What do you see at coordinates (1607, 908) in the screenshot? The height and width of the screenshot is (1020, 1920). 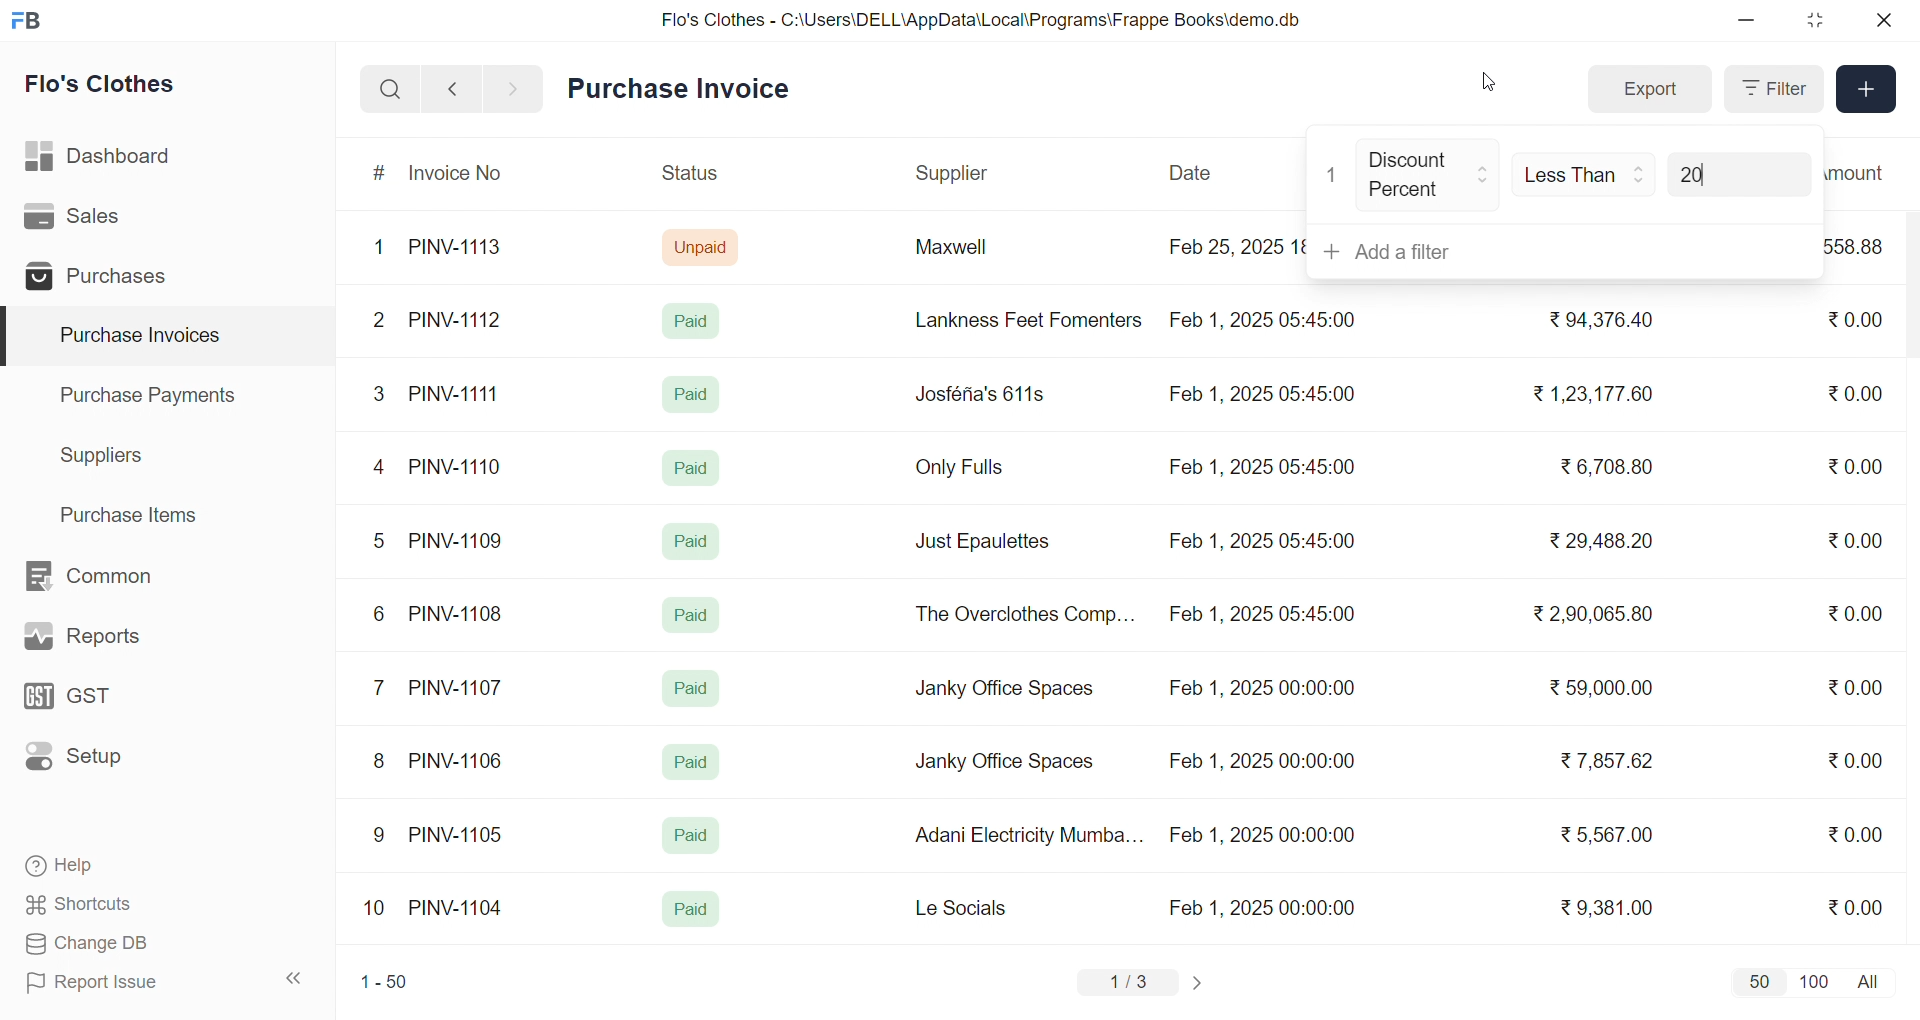 I see `₹9,381.00` at bounding box center [1607, 908].